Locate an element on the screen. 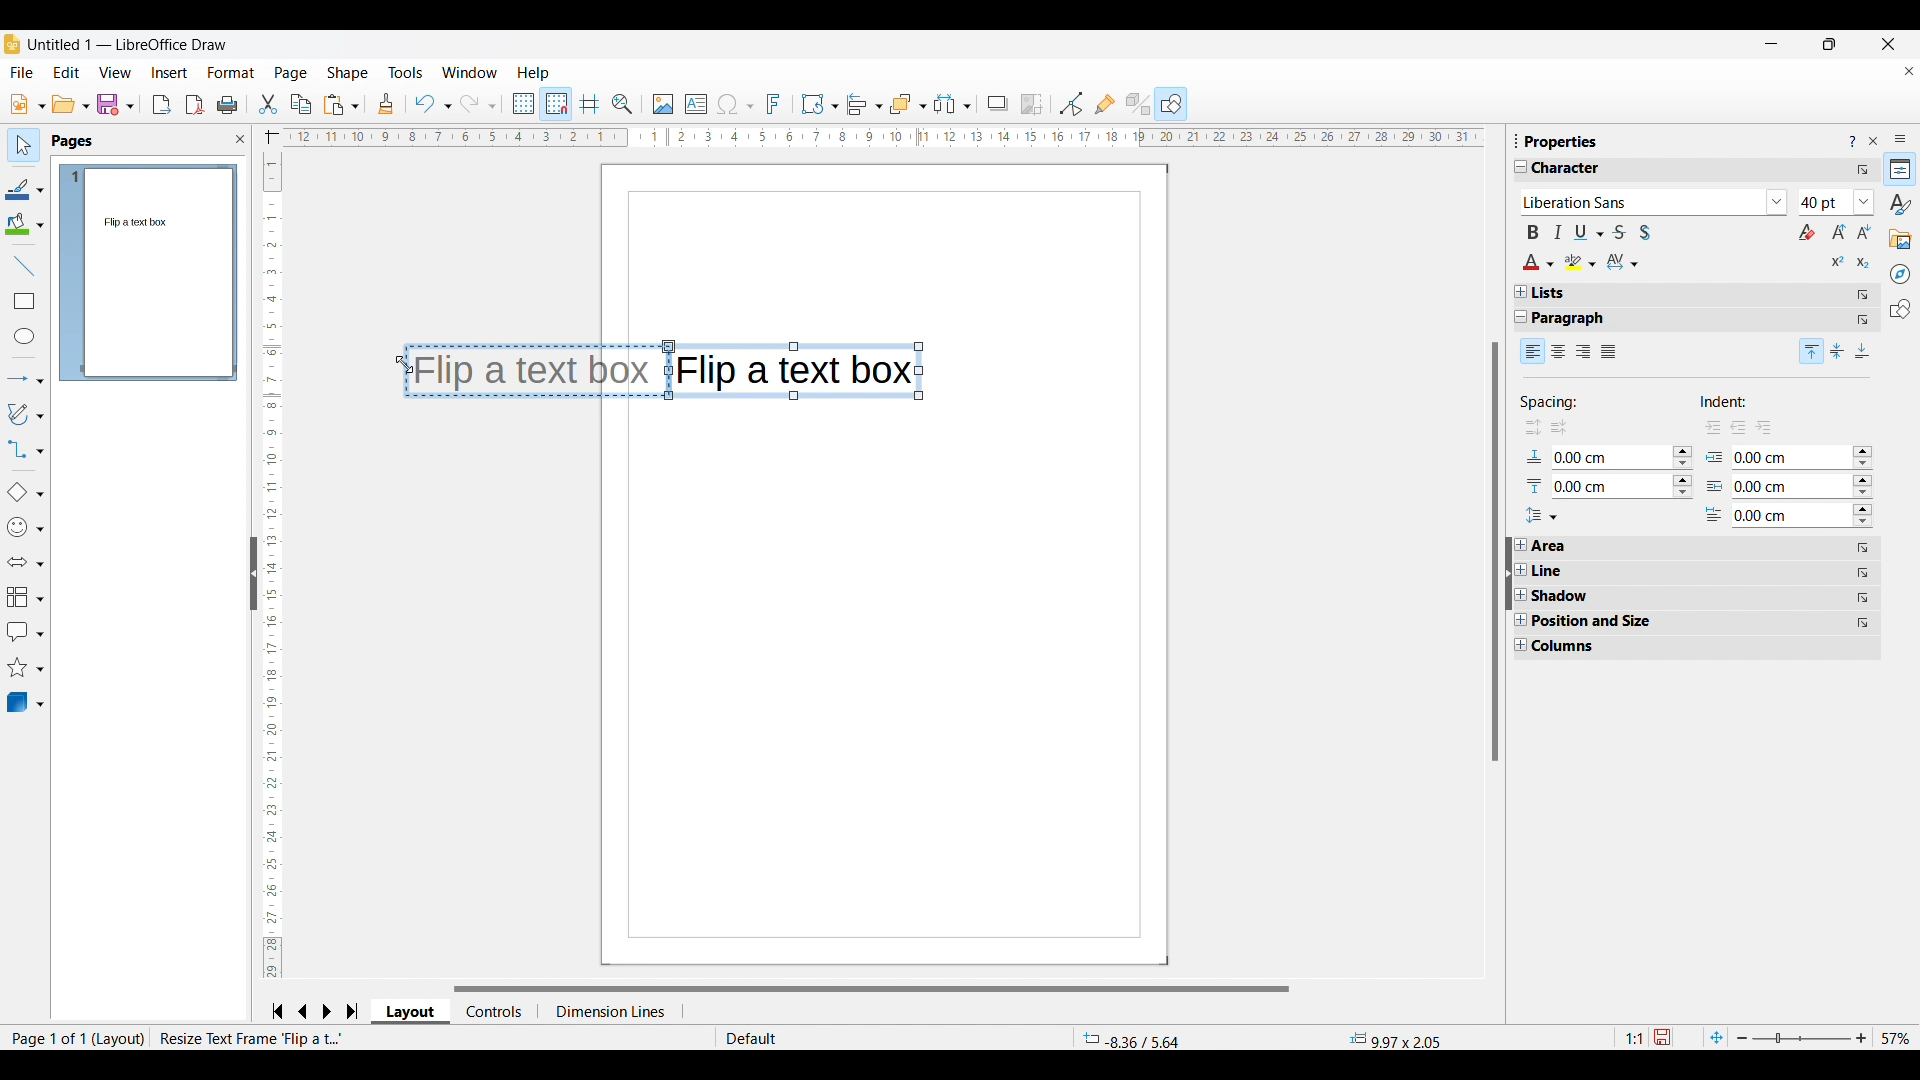 The height and width of the screenshot is (1080, 1920). Top alignment is located at coordinates (1812, 351).